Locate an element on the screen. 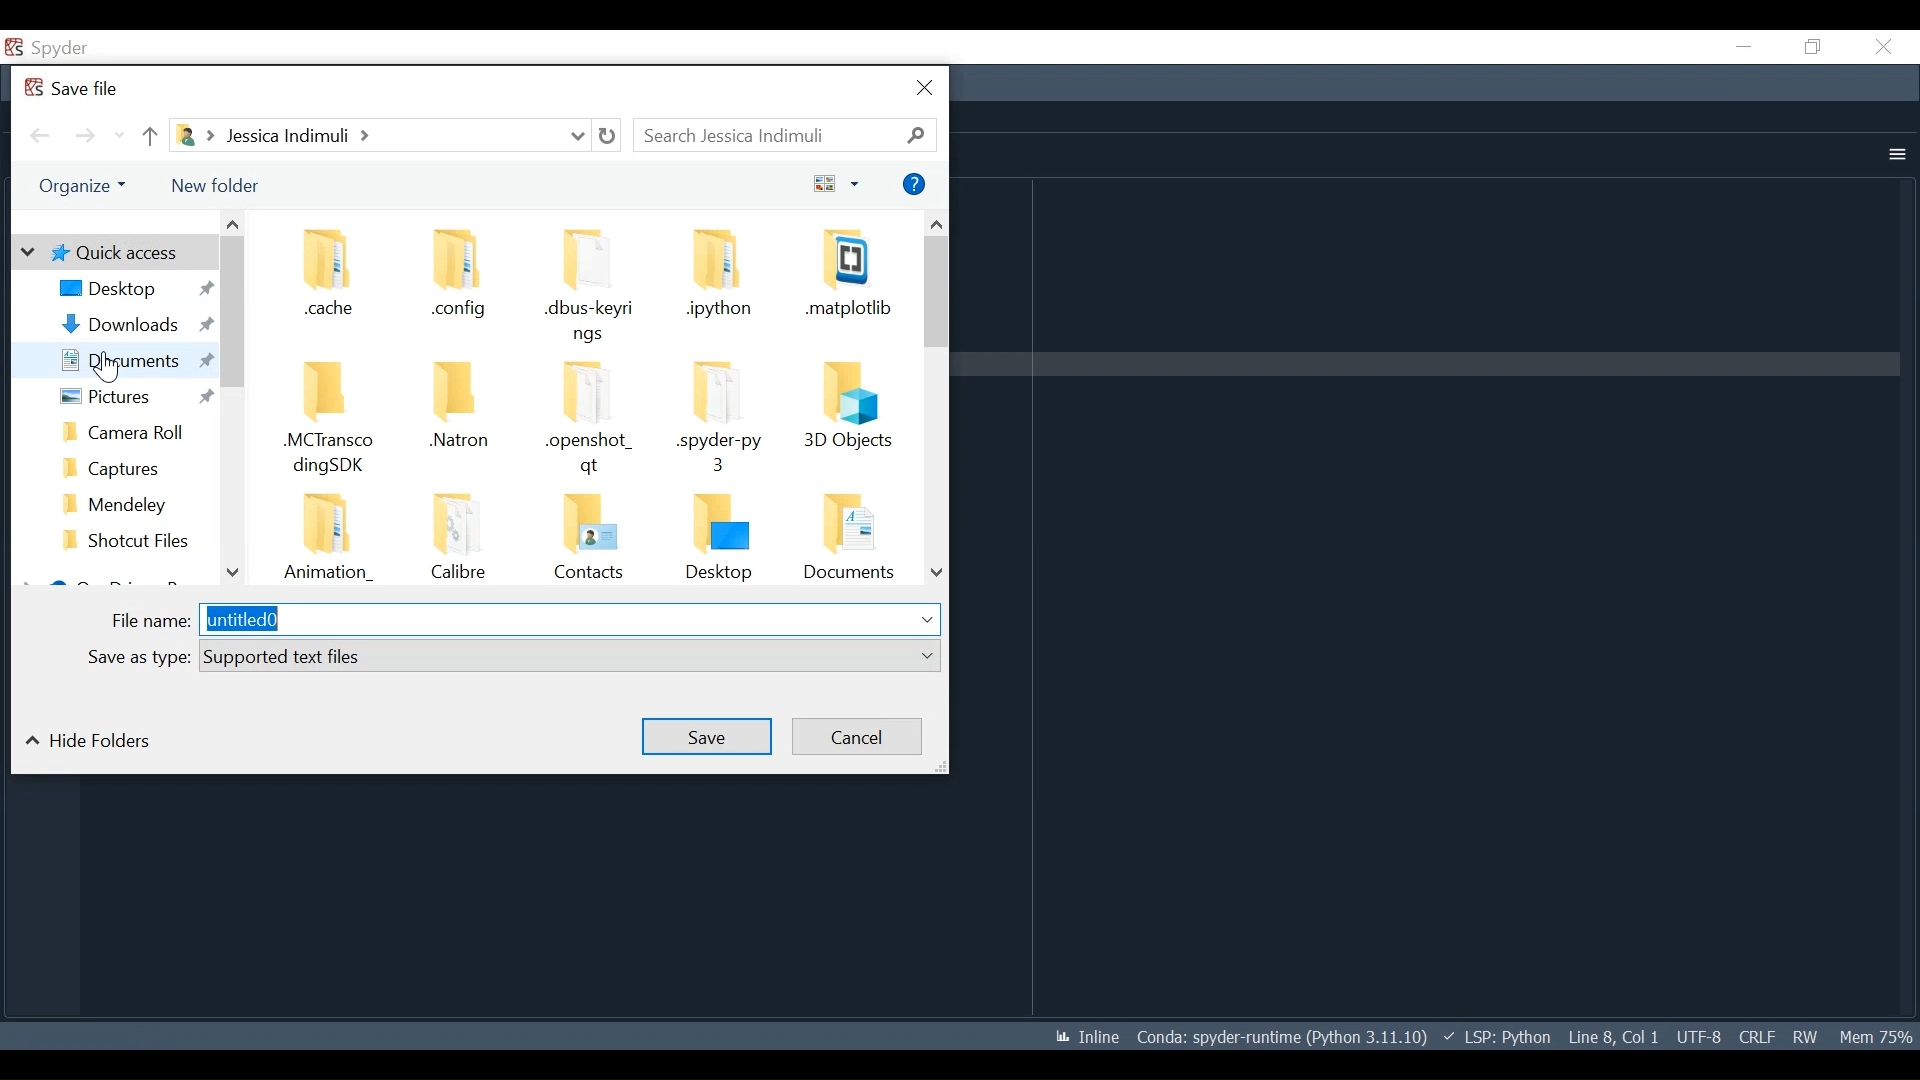 This screenshot has width=1920, height=1080. Minimize is located at coordinates (1742, 46).